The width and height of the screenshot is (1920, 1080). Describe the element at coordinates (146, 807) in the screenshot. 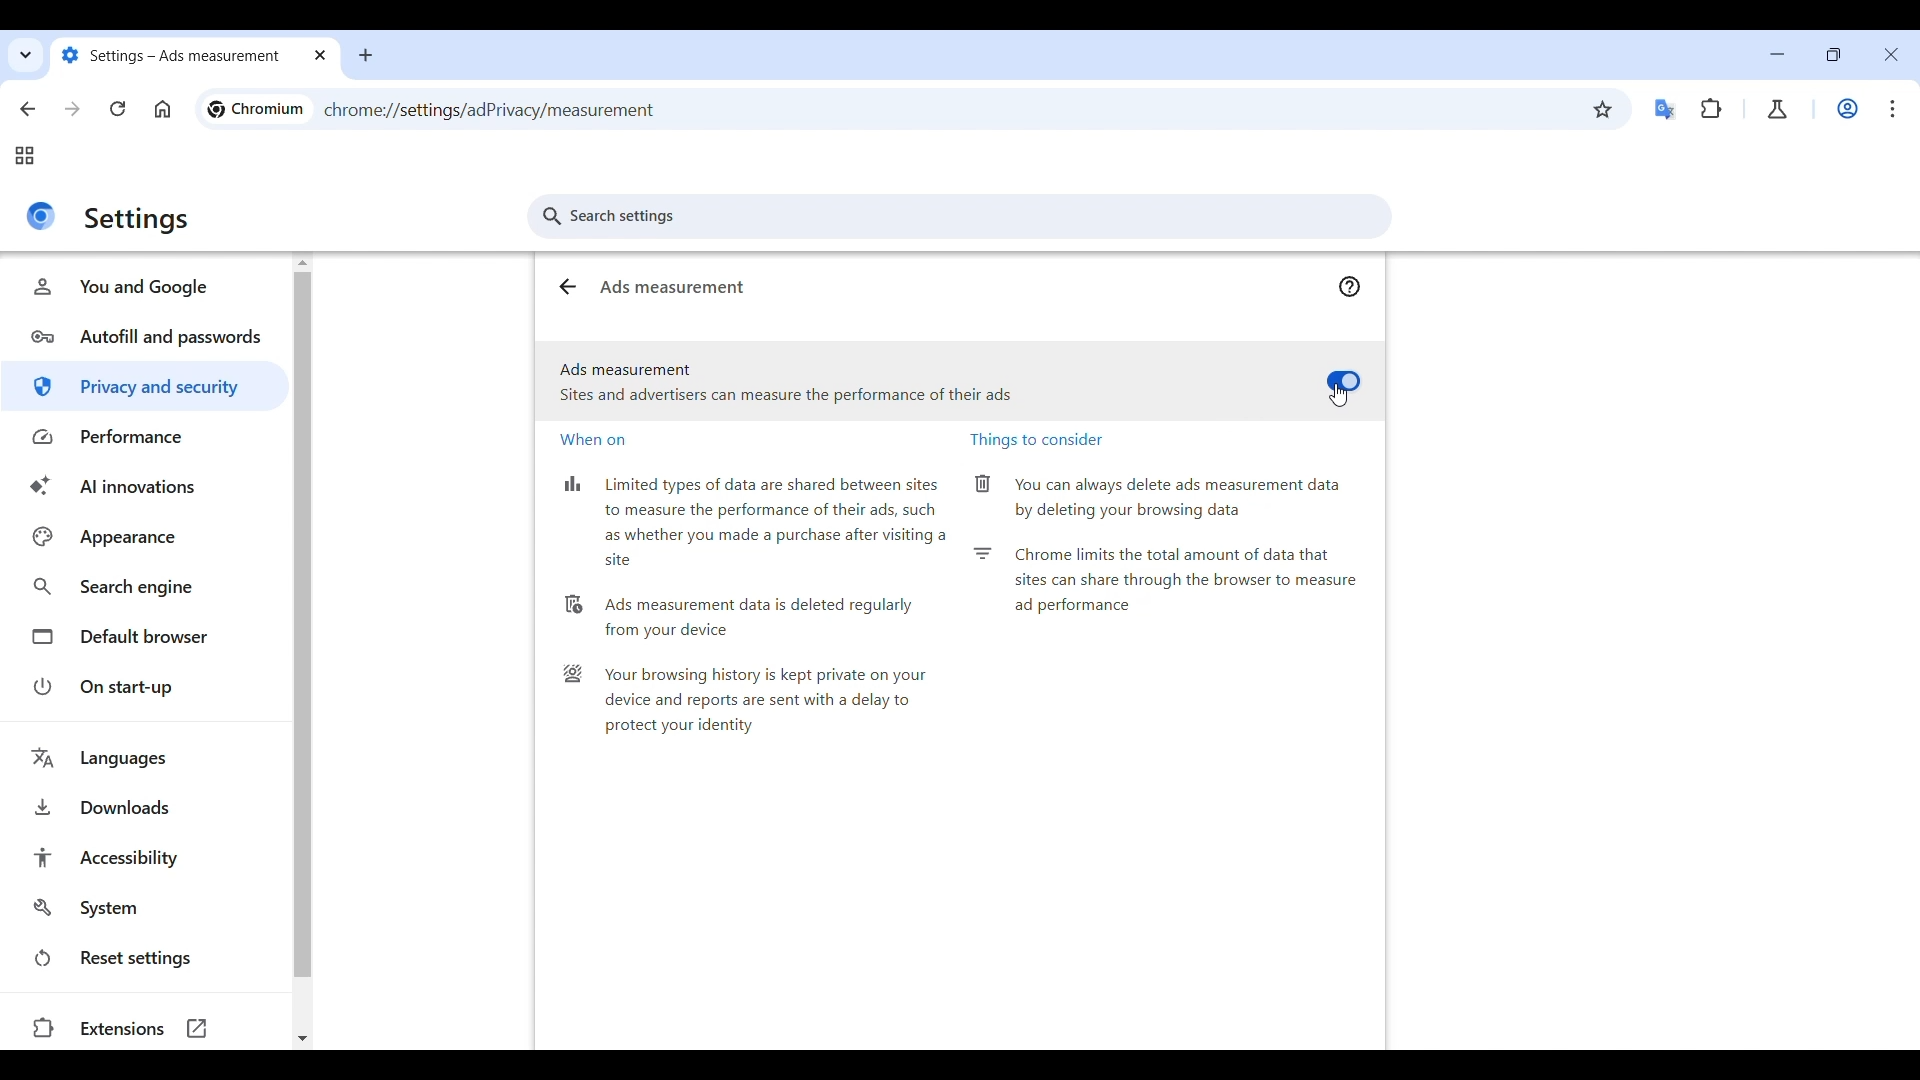

I see `Downloads` at that location.